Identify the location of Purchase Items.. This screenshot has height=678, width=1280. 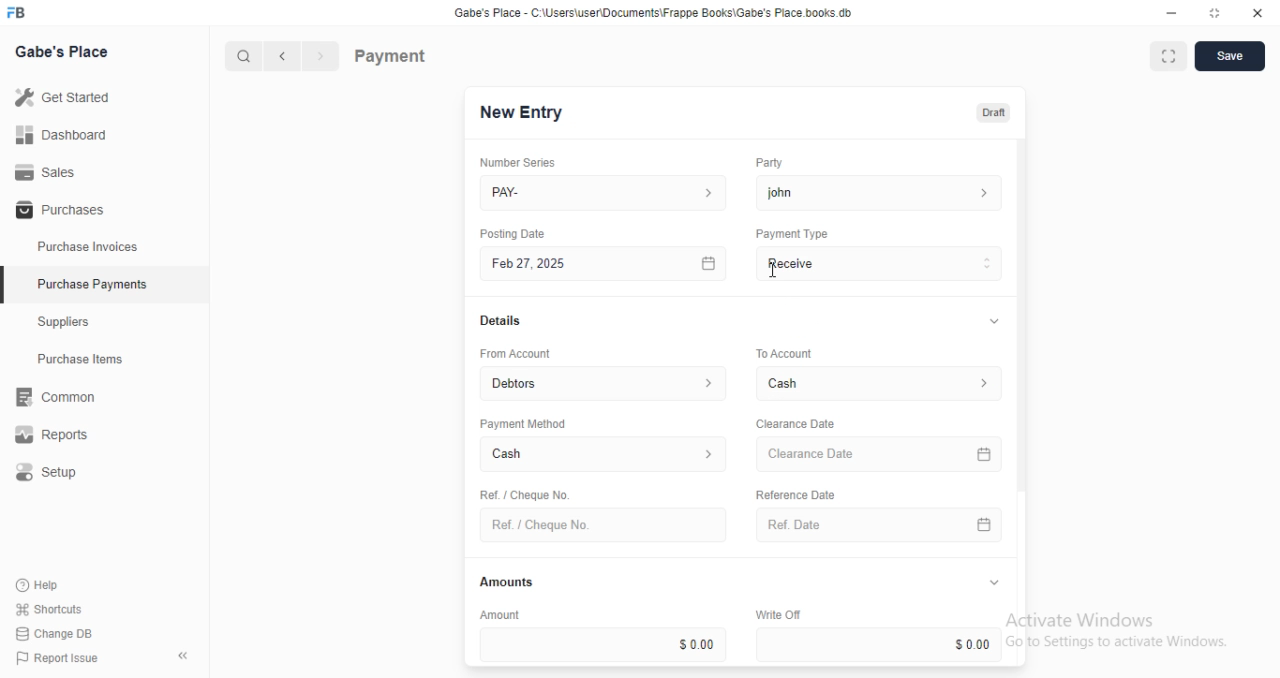
(87, 361).